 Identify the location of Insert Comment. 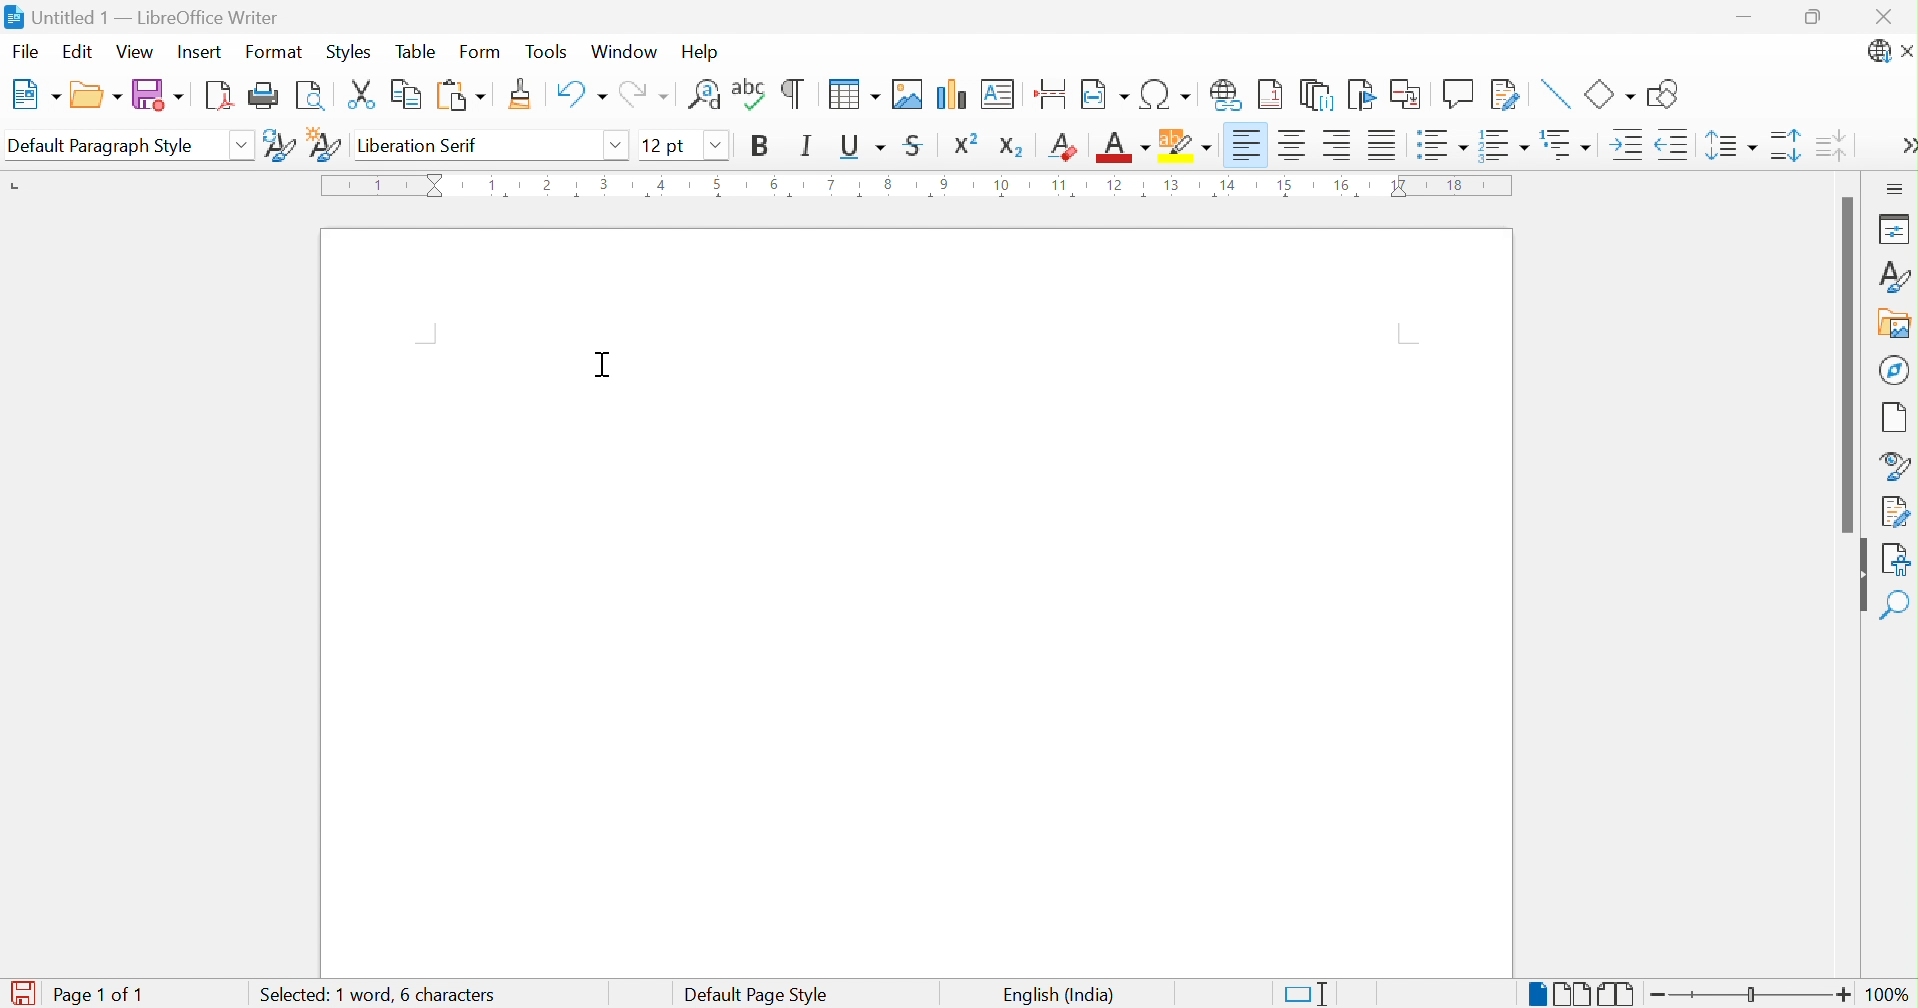
(1457, 94).